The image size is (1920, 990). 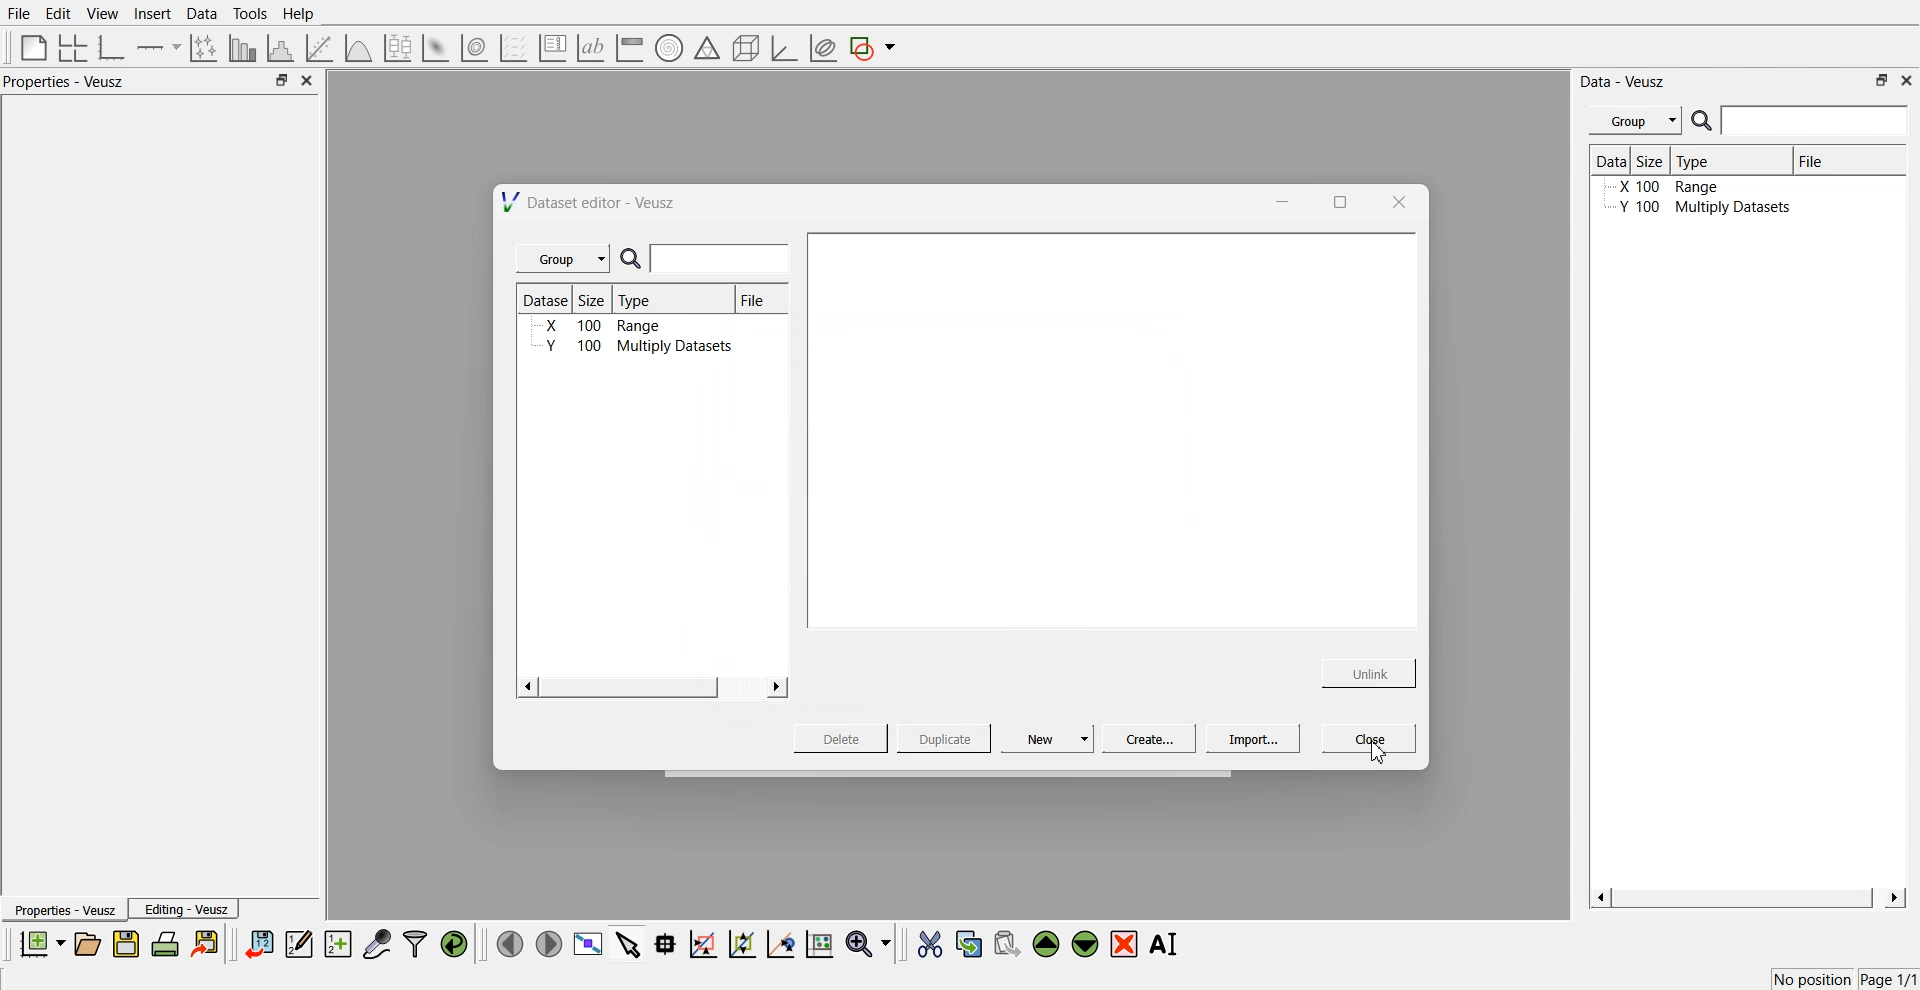 I want to click on Page 1/1, so click(x=1890, y=980).